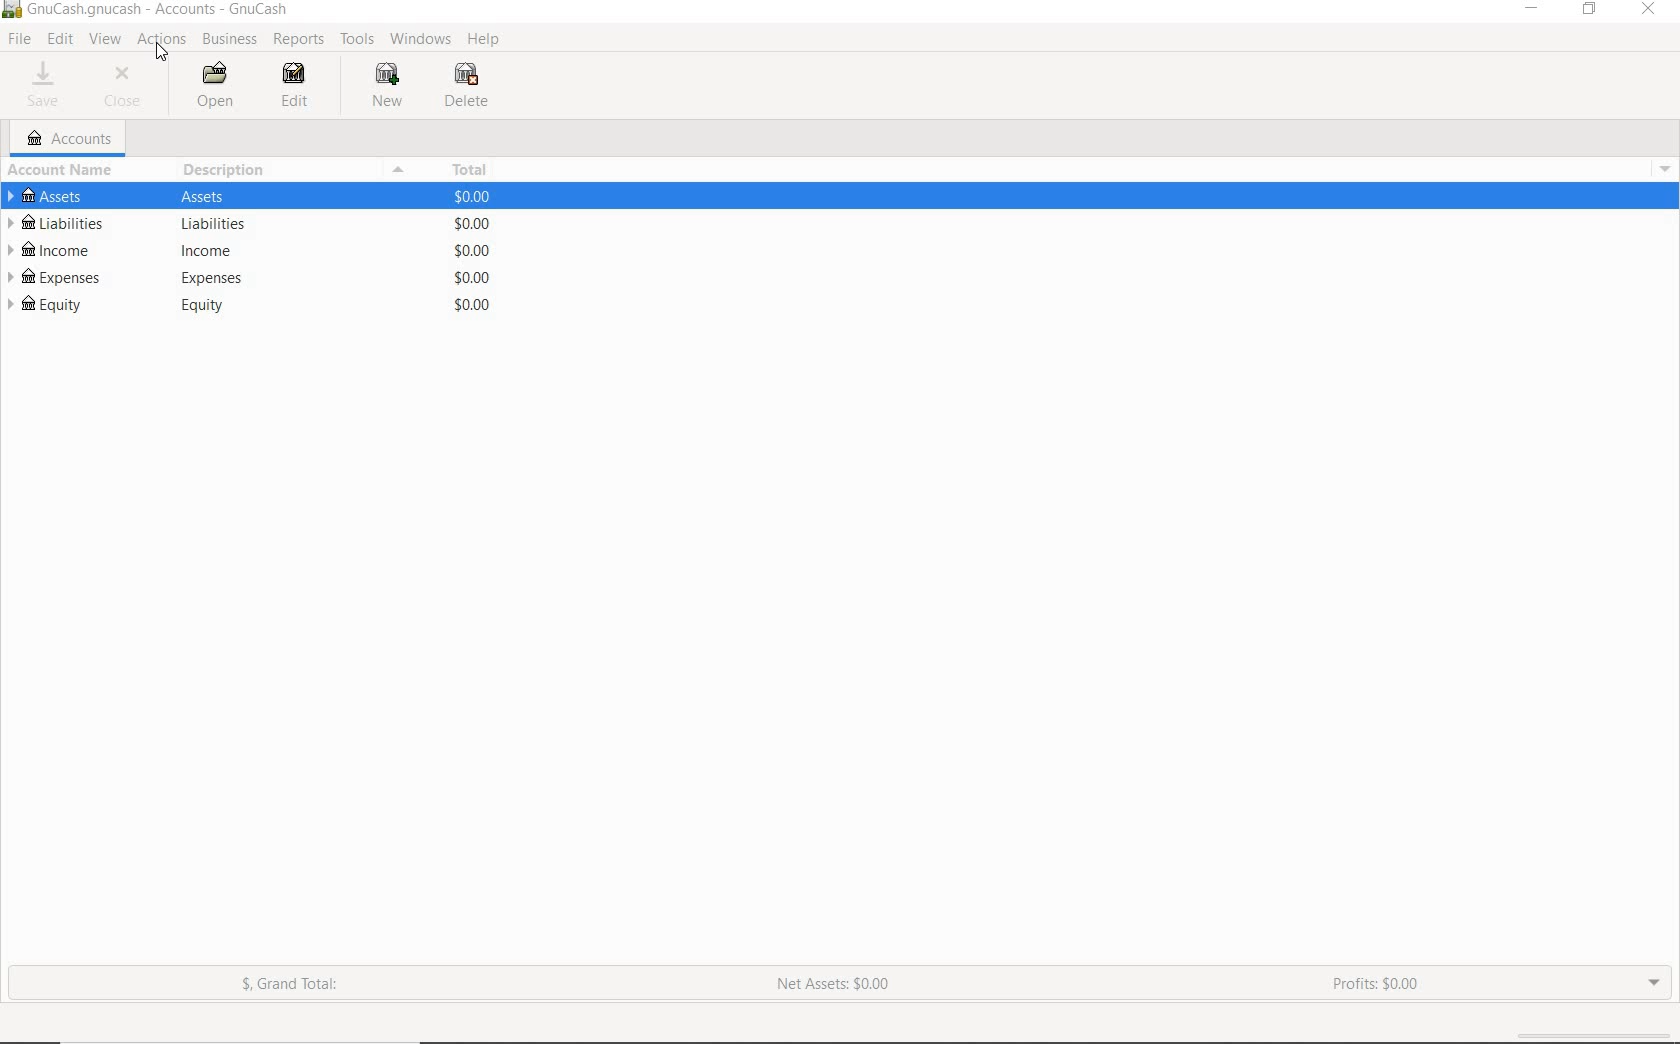 Image resolution: width=1680 pixels, height=1044 pixels. What do you see at coordinates (61, 40) in the screenshot?
I see `EDIT` at bounding box center [61, 40].